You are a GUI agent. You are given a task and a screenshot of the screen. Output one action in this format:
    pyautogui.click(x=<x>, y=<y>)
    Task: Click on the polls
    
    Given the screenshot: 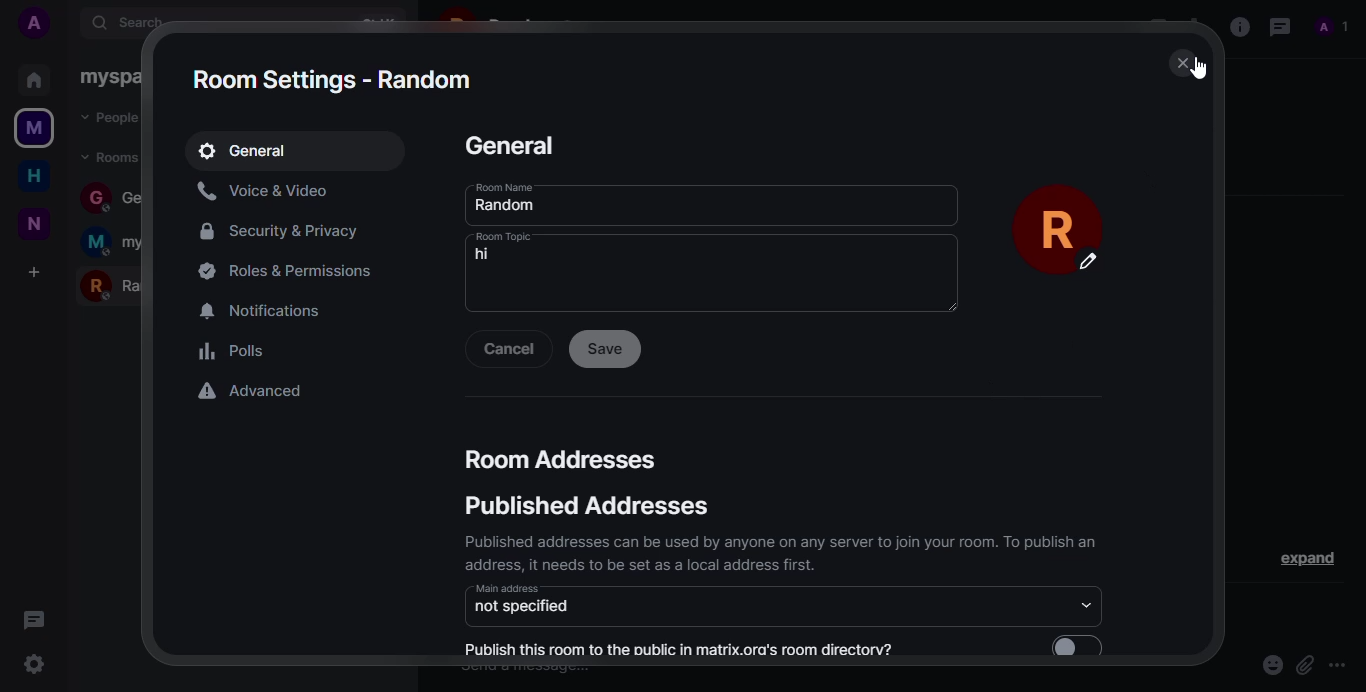 What is the action you would take?
    pyautogui.click(x=231, y=351)
    